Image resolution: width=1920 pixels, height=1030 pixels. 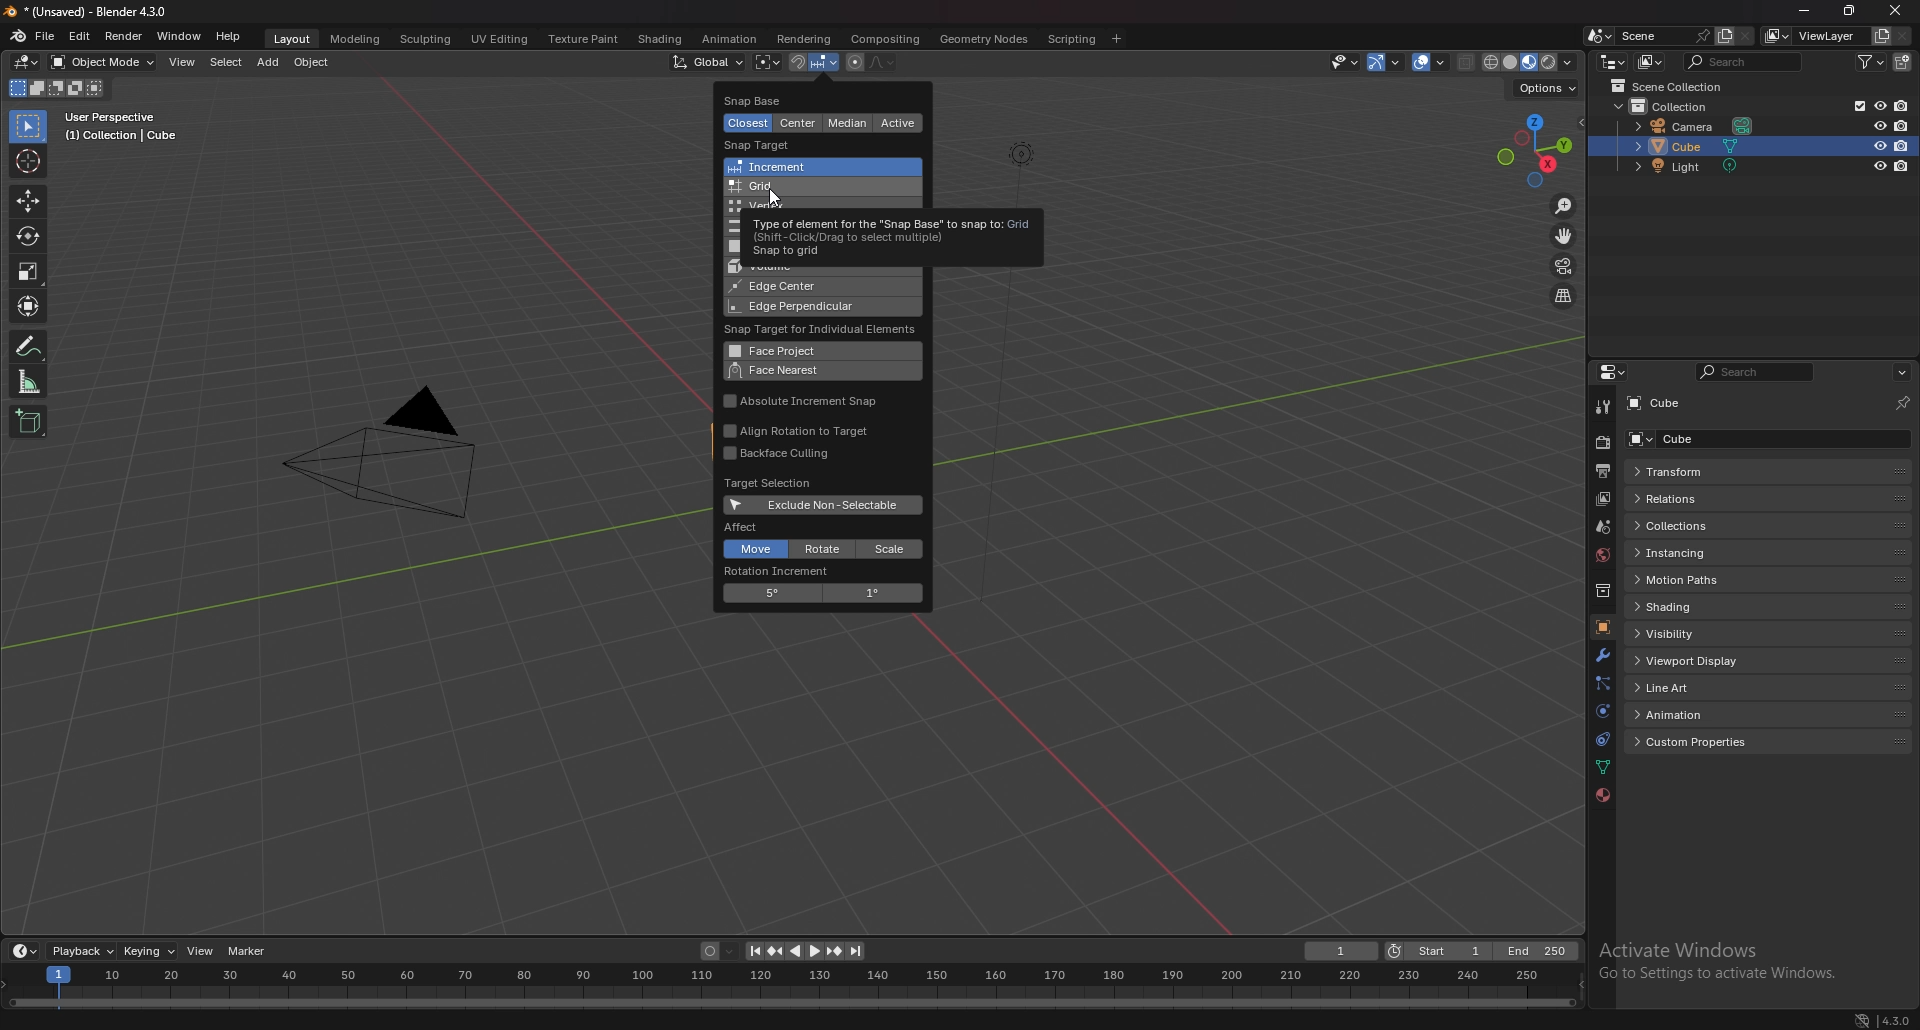 I want to click on transform, so click(x=1694, y=472).